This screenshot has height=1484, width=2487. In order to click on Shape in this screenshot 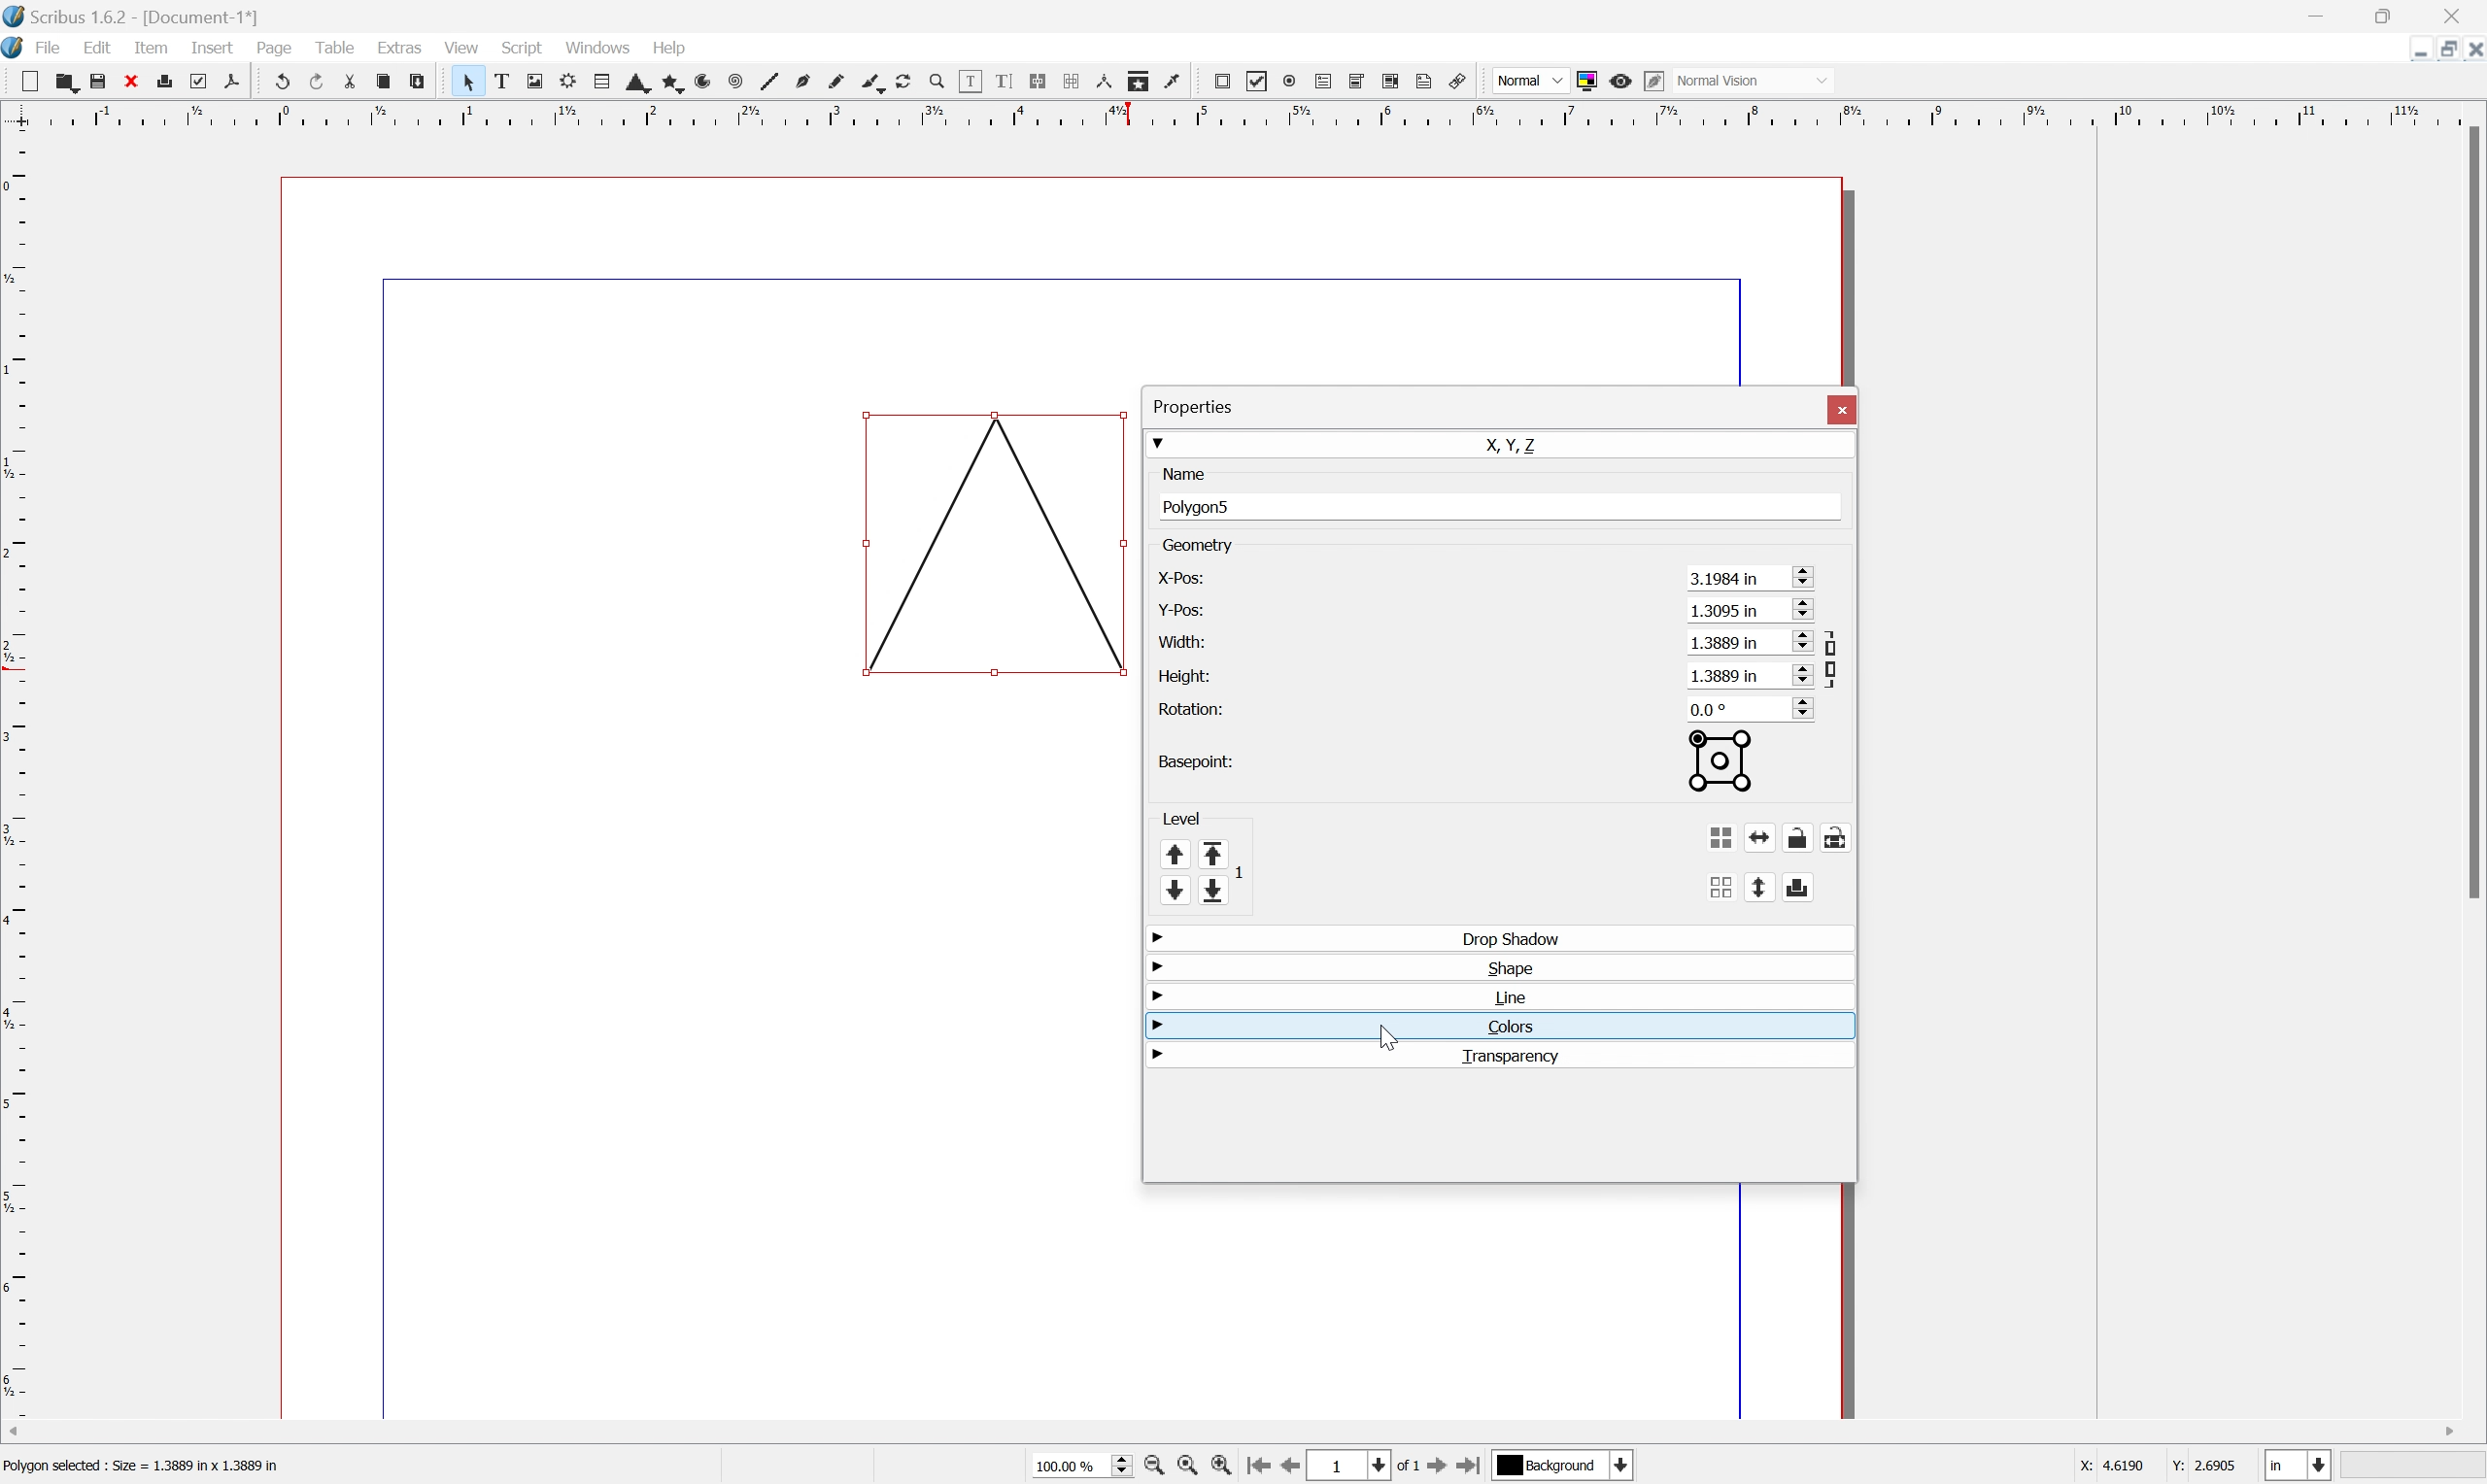, I will do `click(1509, 967)`.